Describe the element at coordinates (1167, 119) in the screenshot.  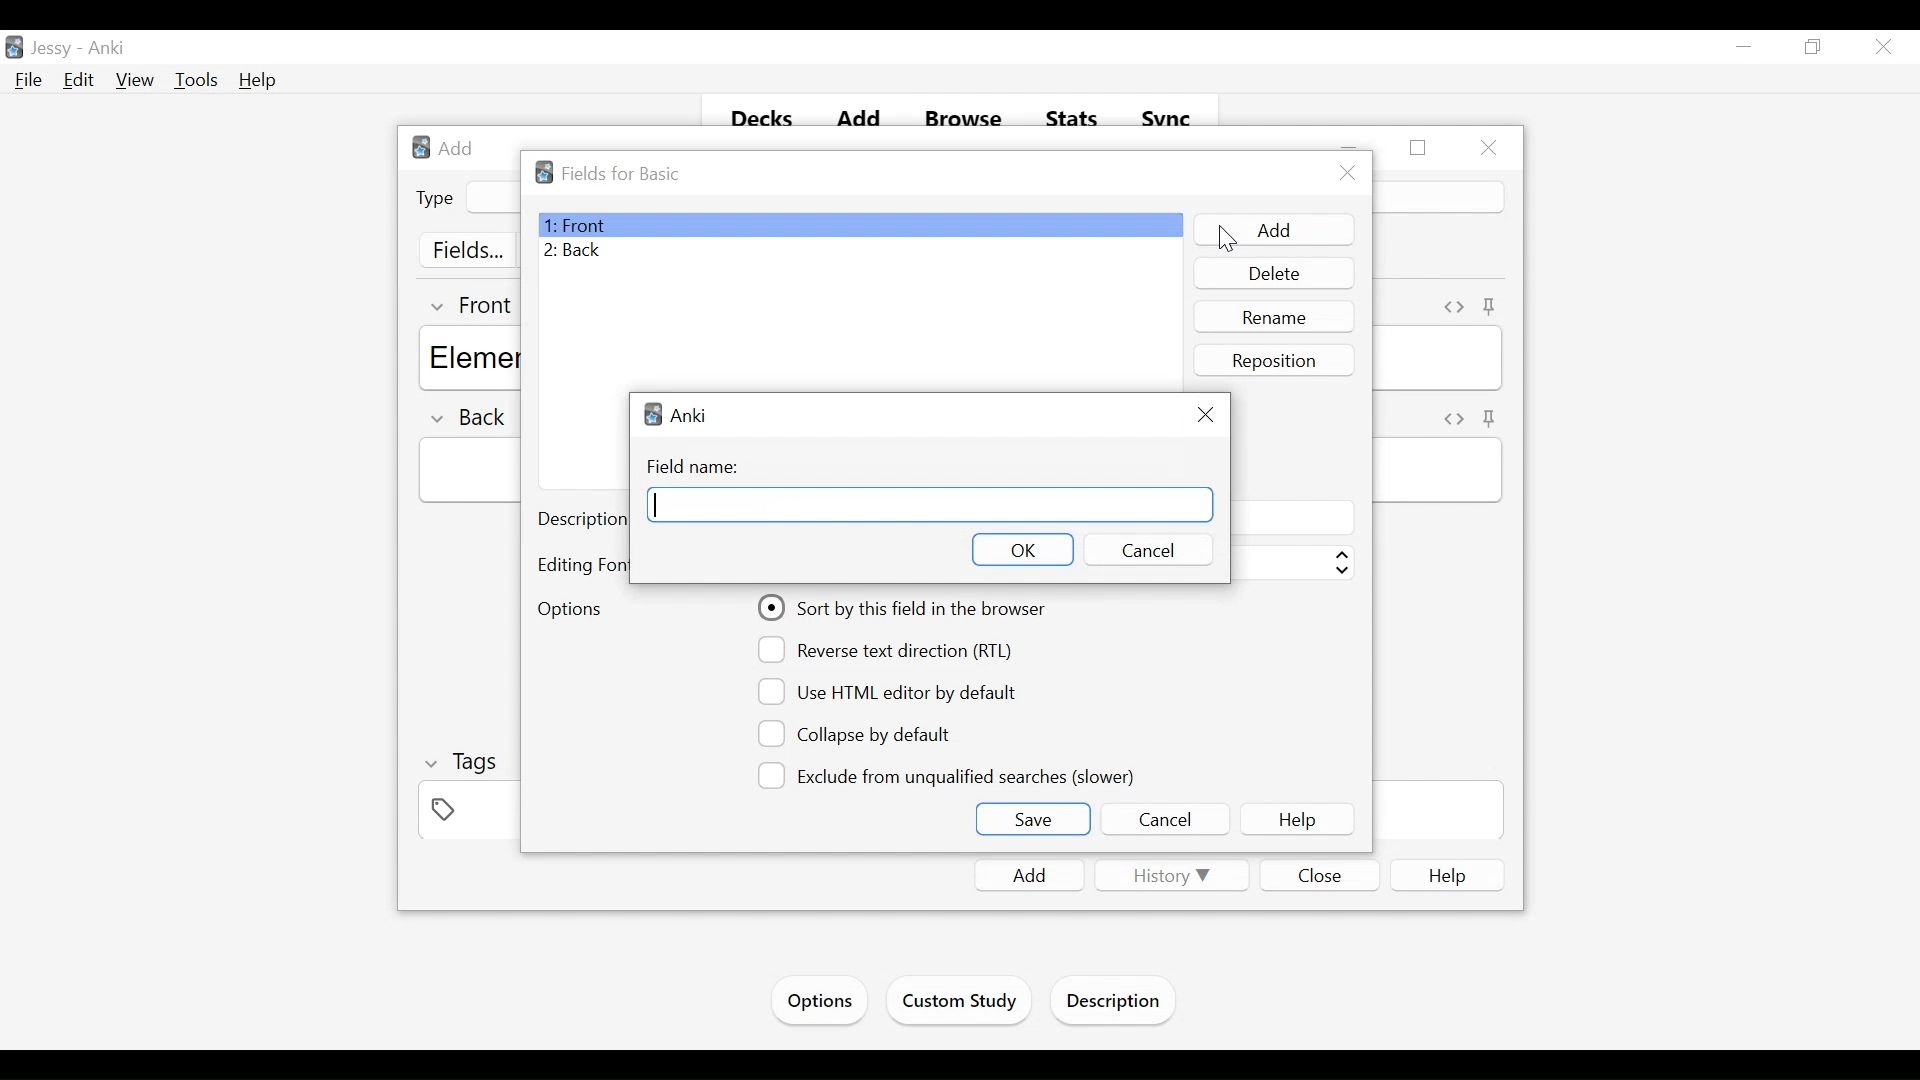
I see `Sync` at that location.